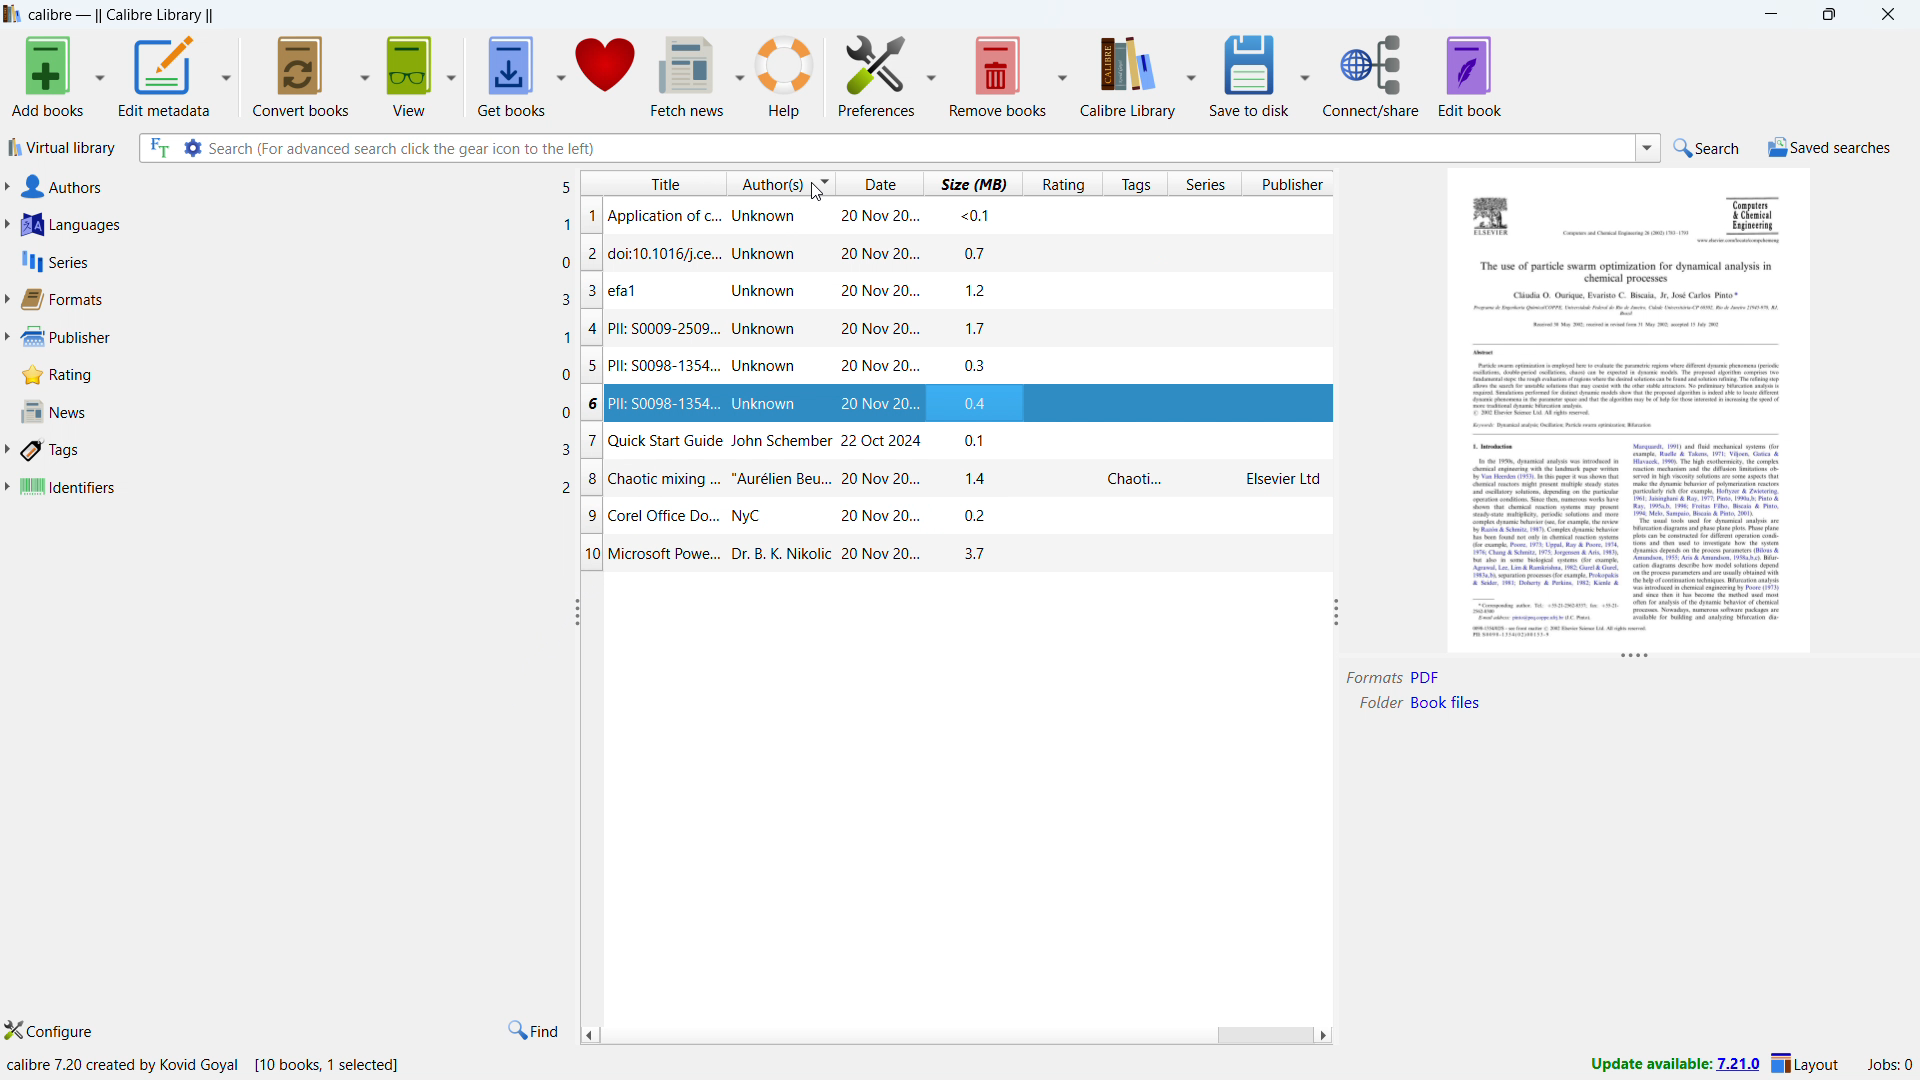  Describe the element at coordinates (1770, 13) in the screenshot. I see `minimize` at that location.